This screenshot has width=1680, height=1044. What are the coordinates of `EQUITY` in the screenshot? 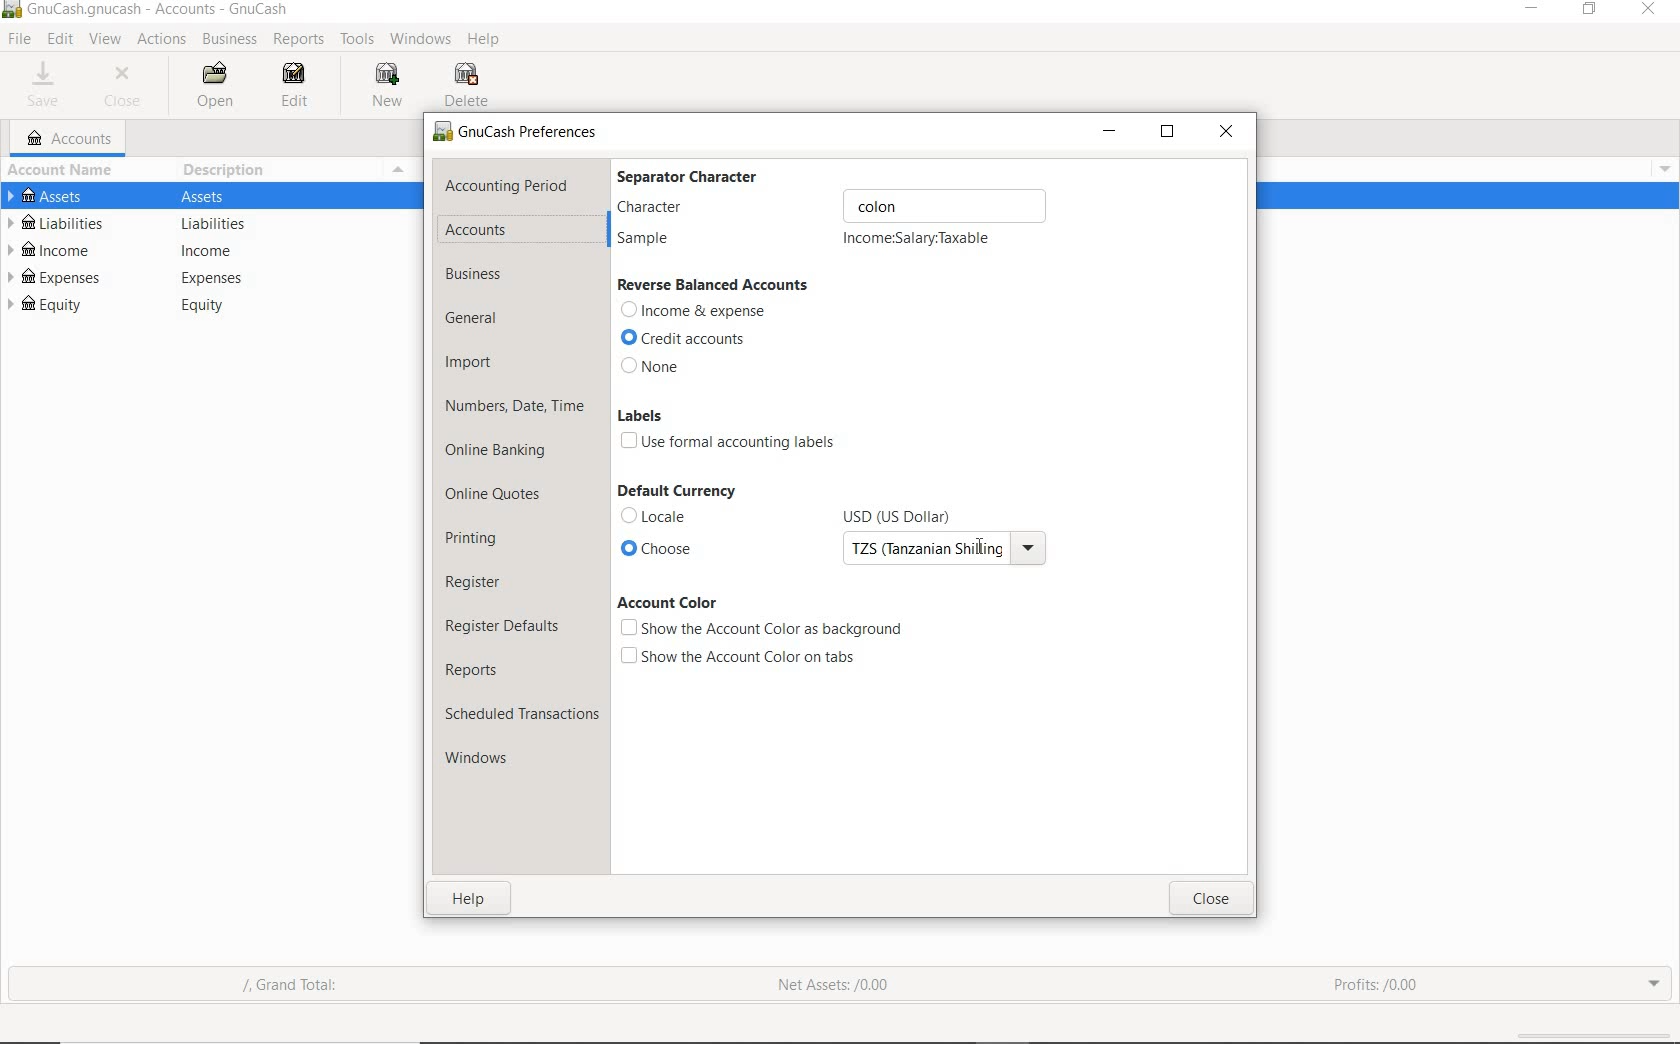 It's located at (49, 307).